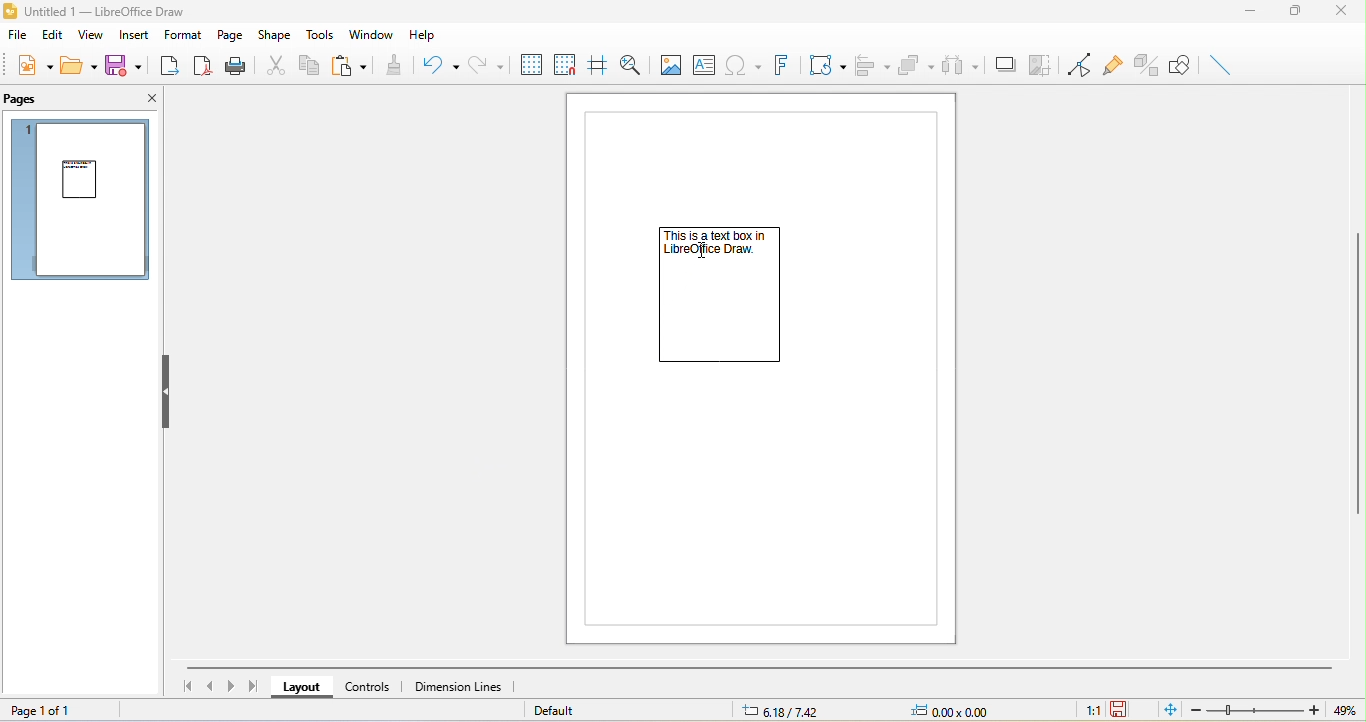 This screenshot has height=722, width=1366. What do you see at coordinates (232, 36) in the screenshot?
I see `page` at bounding box center [232, 36].